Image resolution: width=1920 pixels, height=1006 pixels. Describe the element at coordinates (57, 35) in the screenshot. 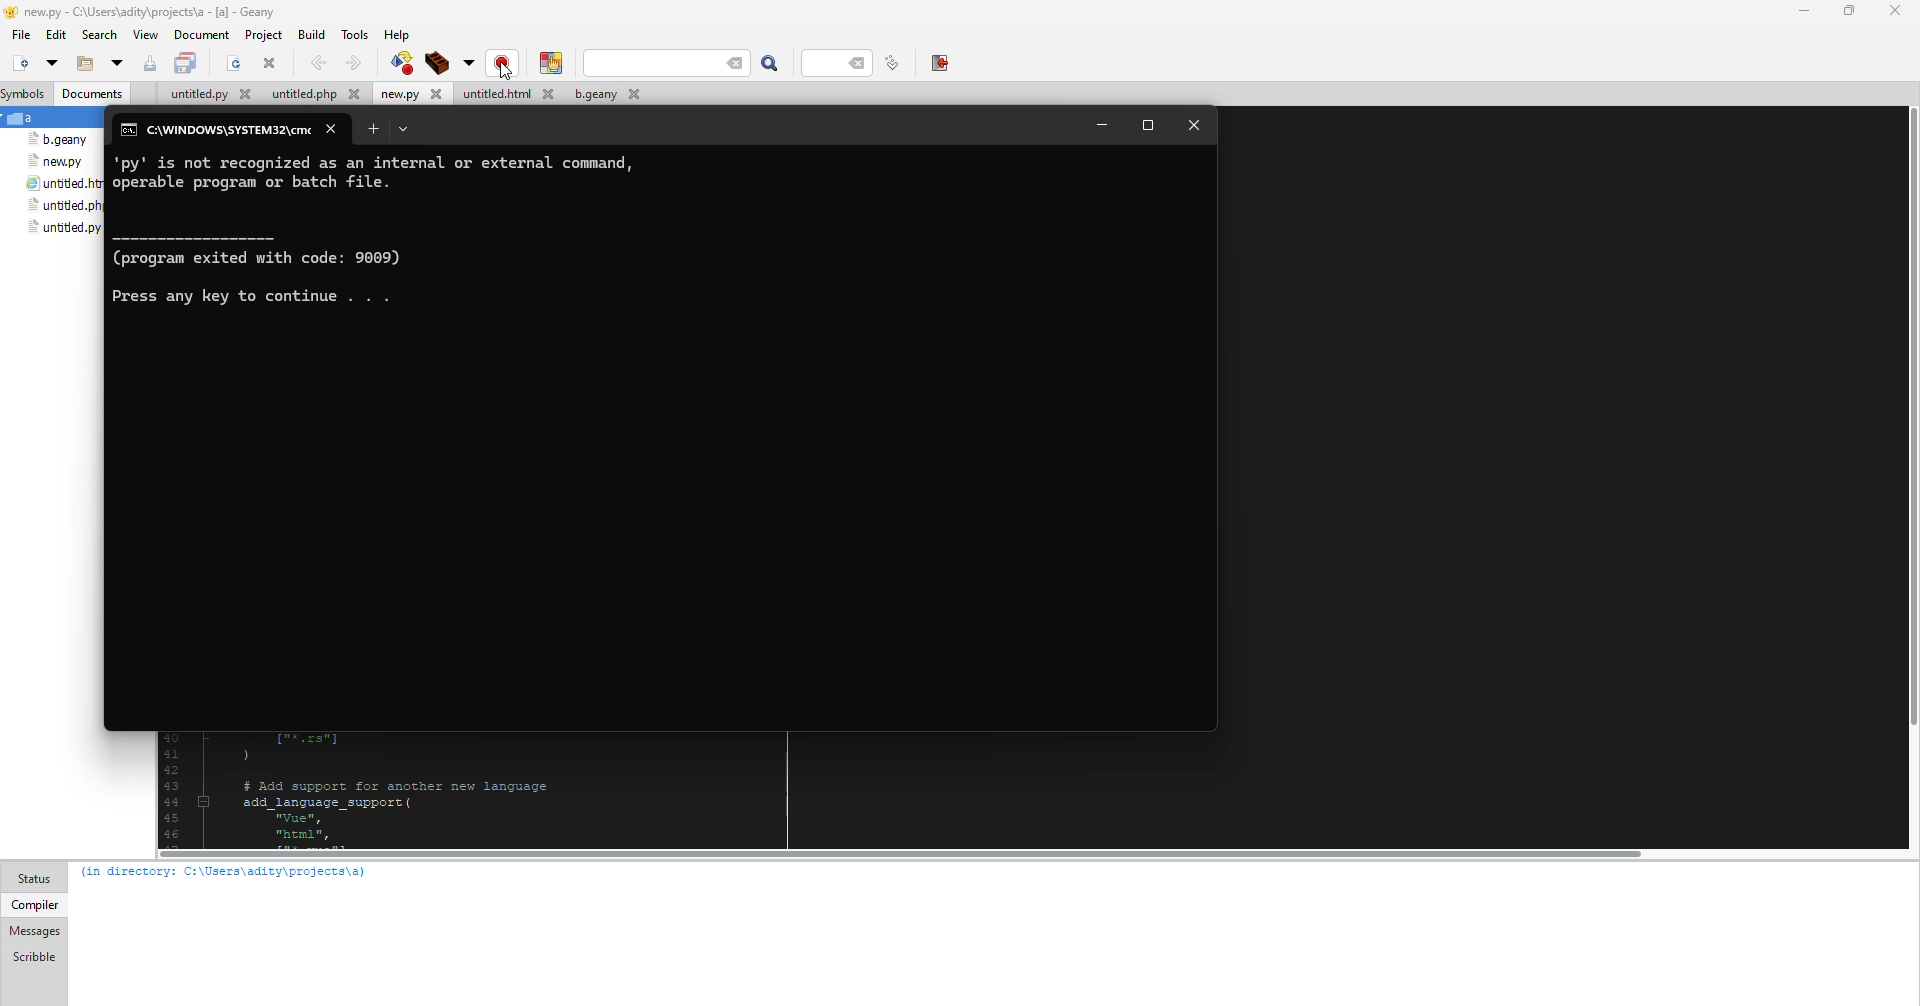

I see `edit` at that location.